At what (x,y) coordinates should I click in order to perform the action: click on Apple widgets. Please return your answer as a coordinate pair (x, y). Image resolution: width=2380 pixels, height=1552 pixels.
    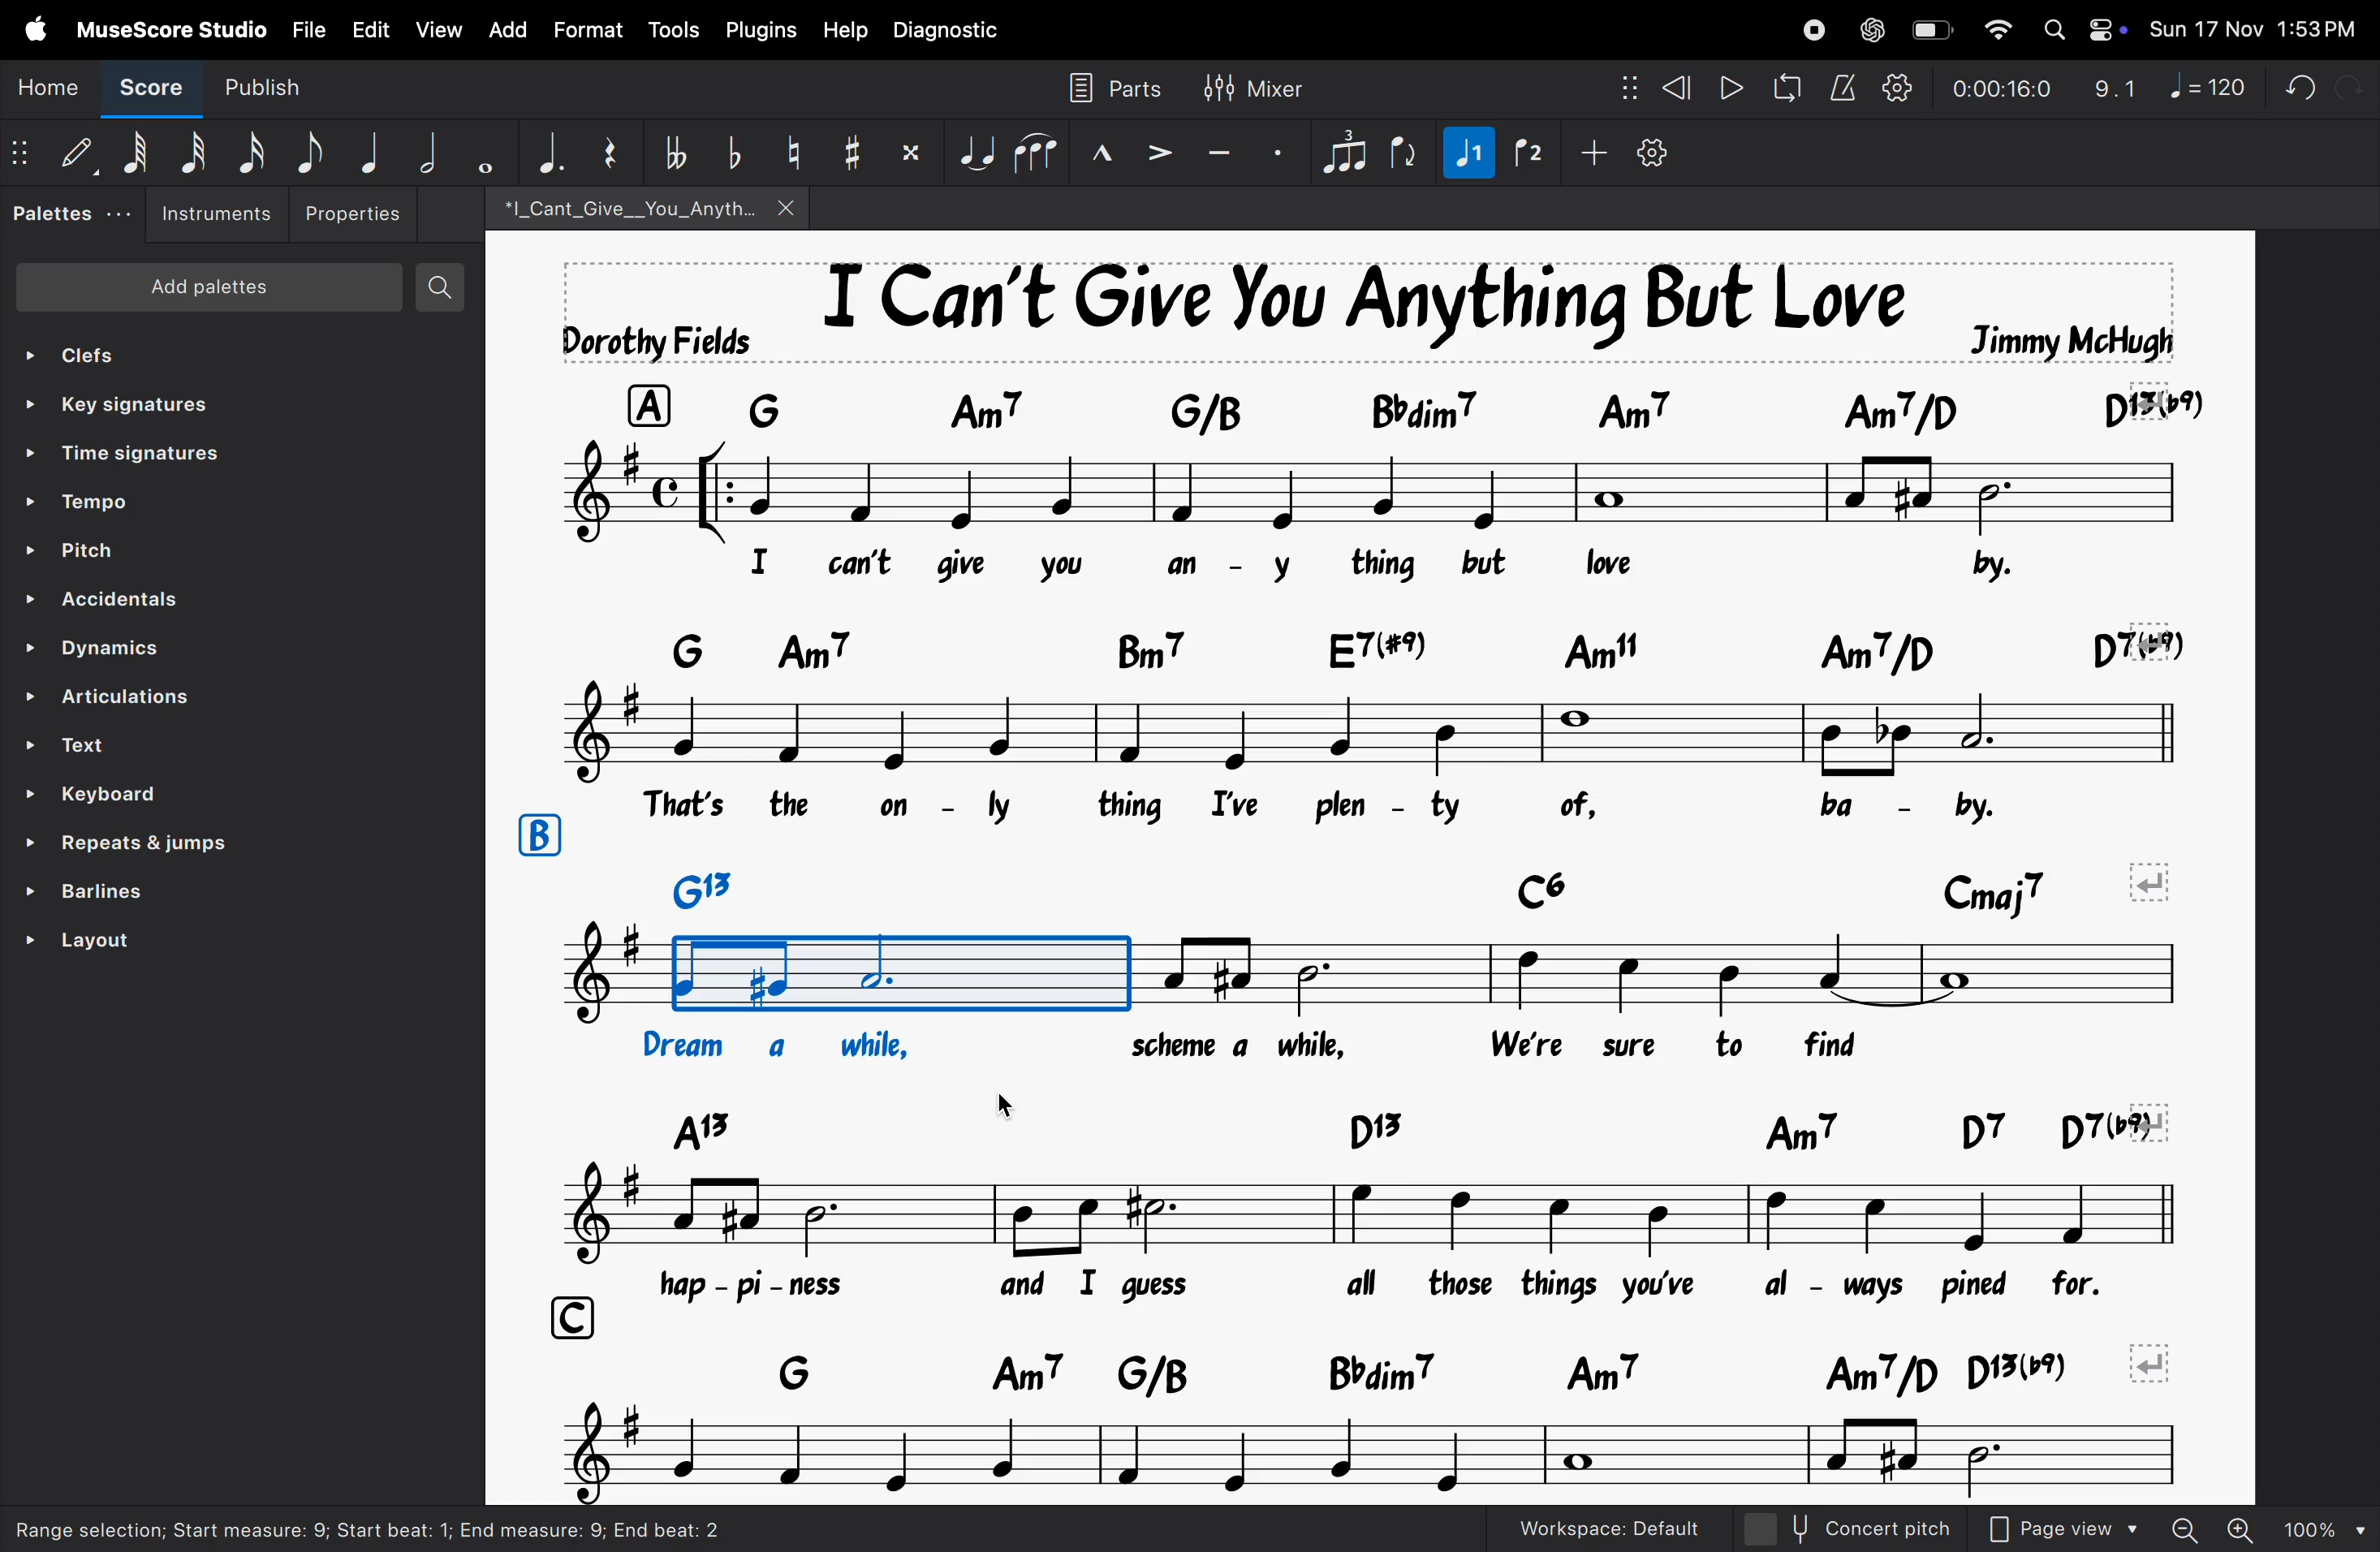
    Looking at the image, I should click on (2084, 29).